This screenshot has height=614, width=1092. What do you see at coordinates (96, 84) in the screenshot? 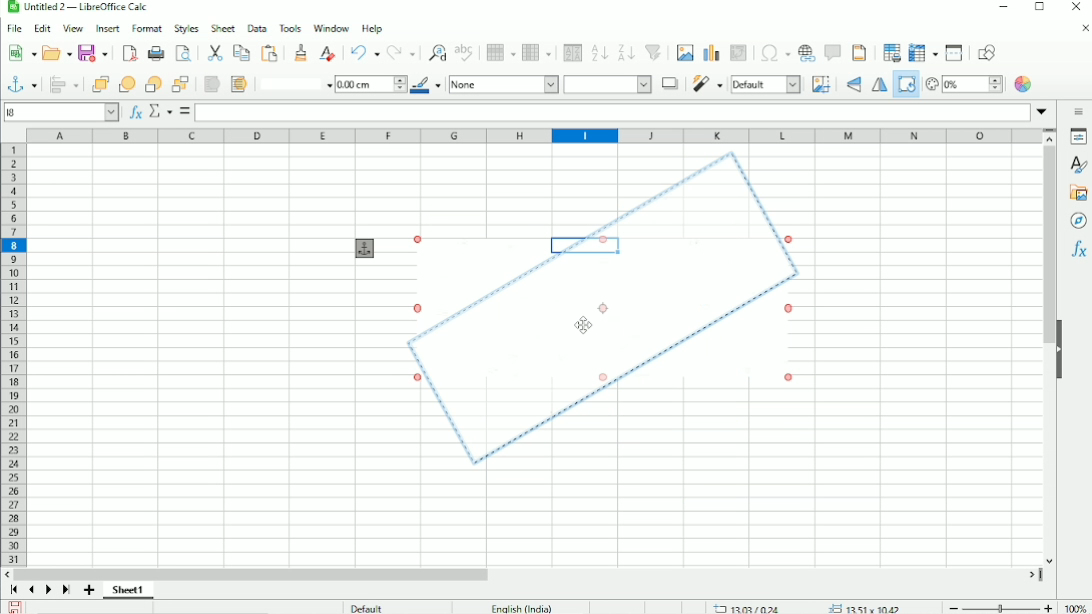
I see `Bring to front` at bounding box center [96, 84].